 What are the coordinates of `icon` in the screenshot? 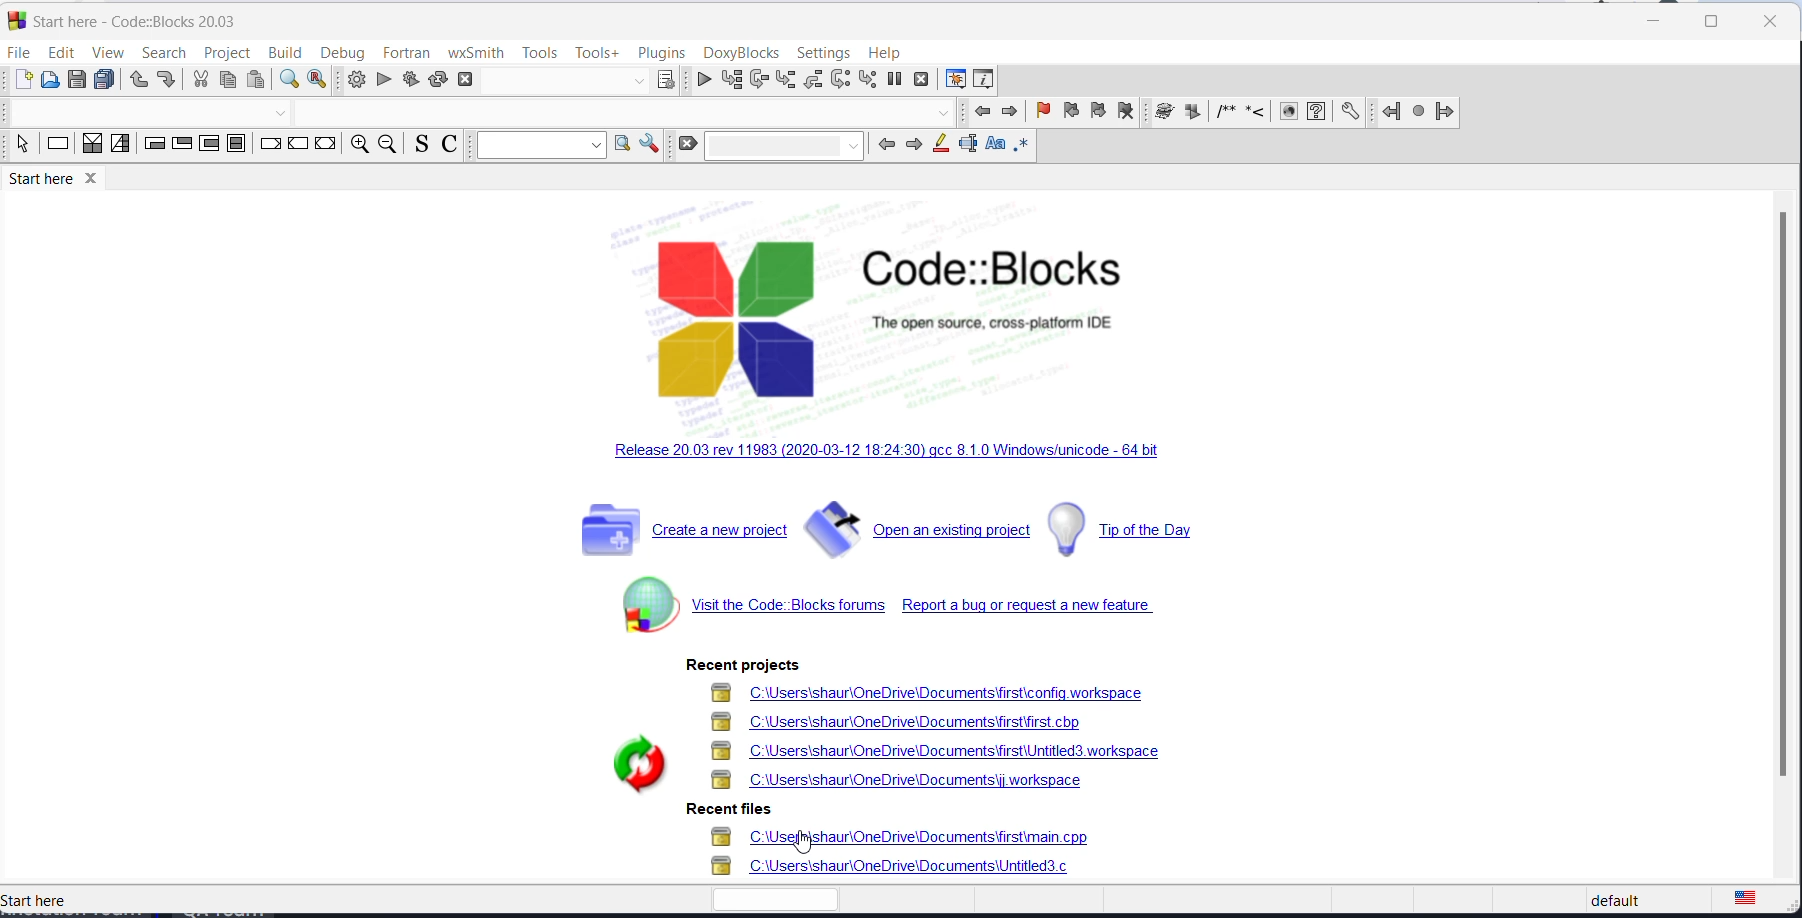 It's located at (1191, 113).